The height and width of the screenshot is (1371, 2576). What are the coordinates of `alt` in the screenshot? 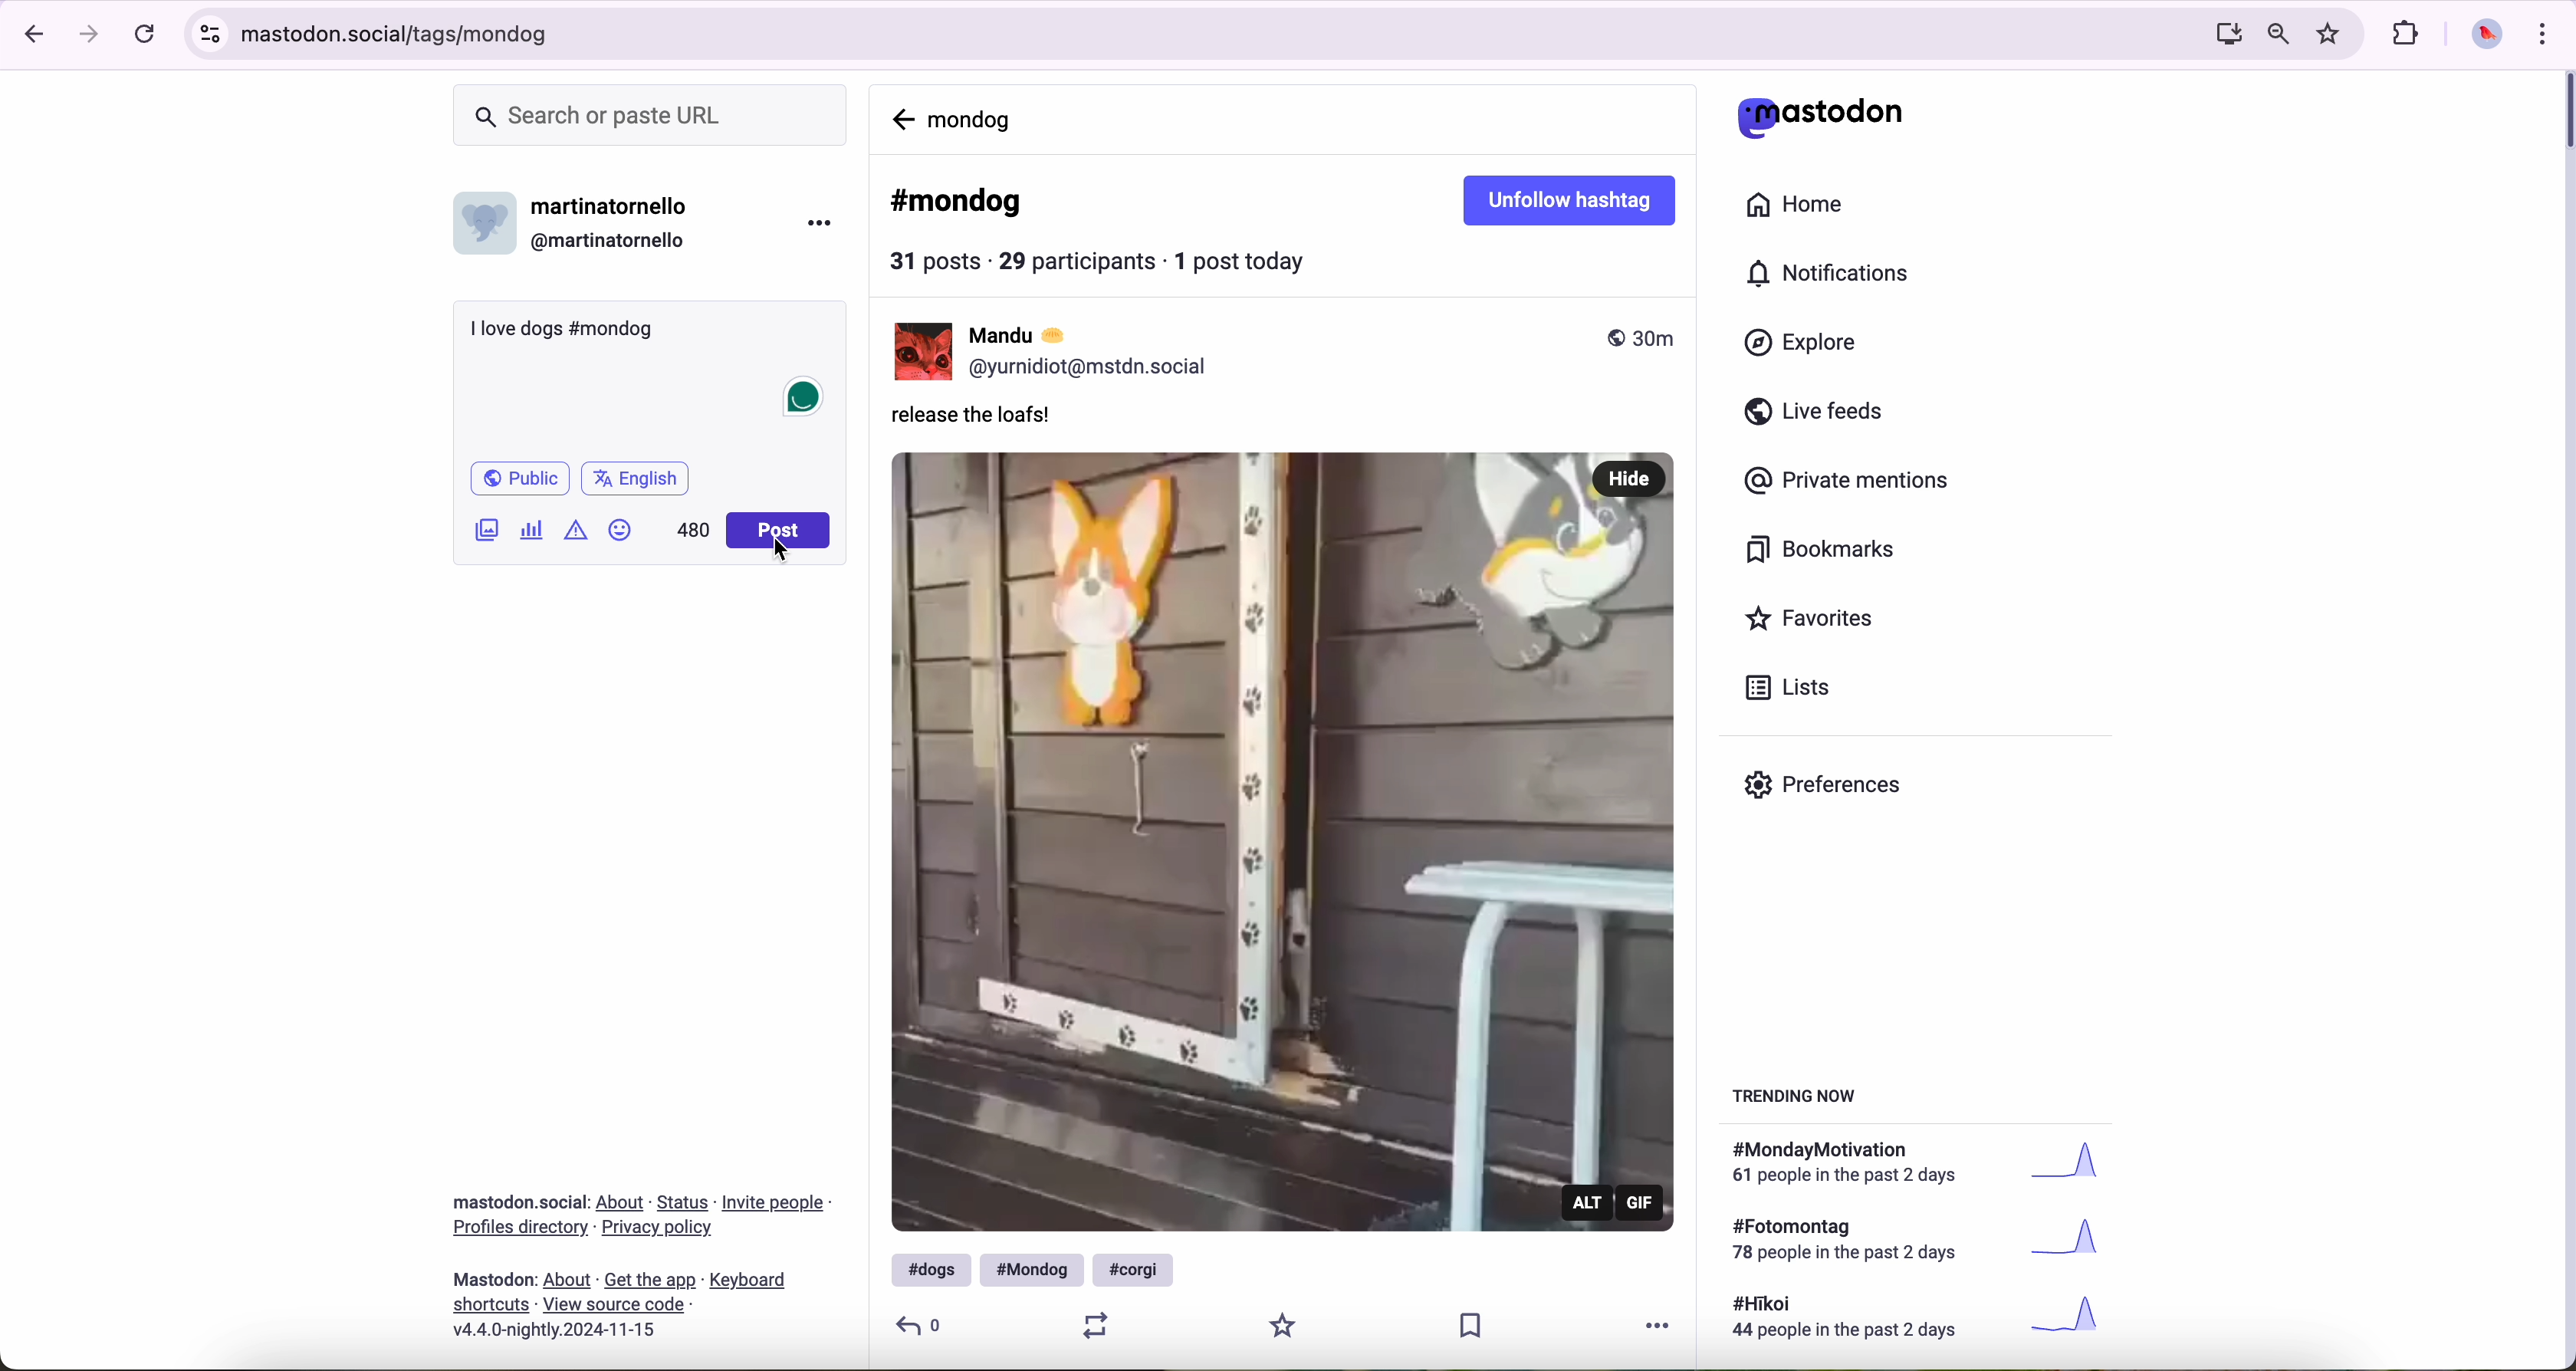 It's located at (1590, 1201).